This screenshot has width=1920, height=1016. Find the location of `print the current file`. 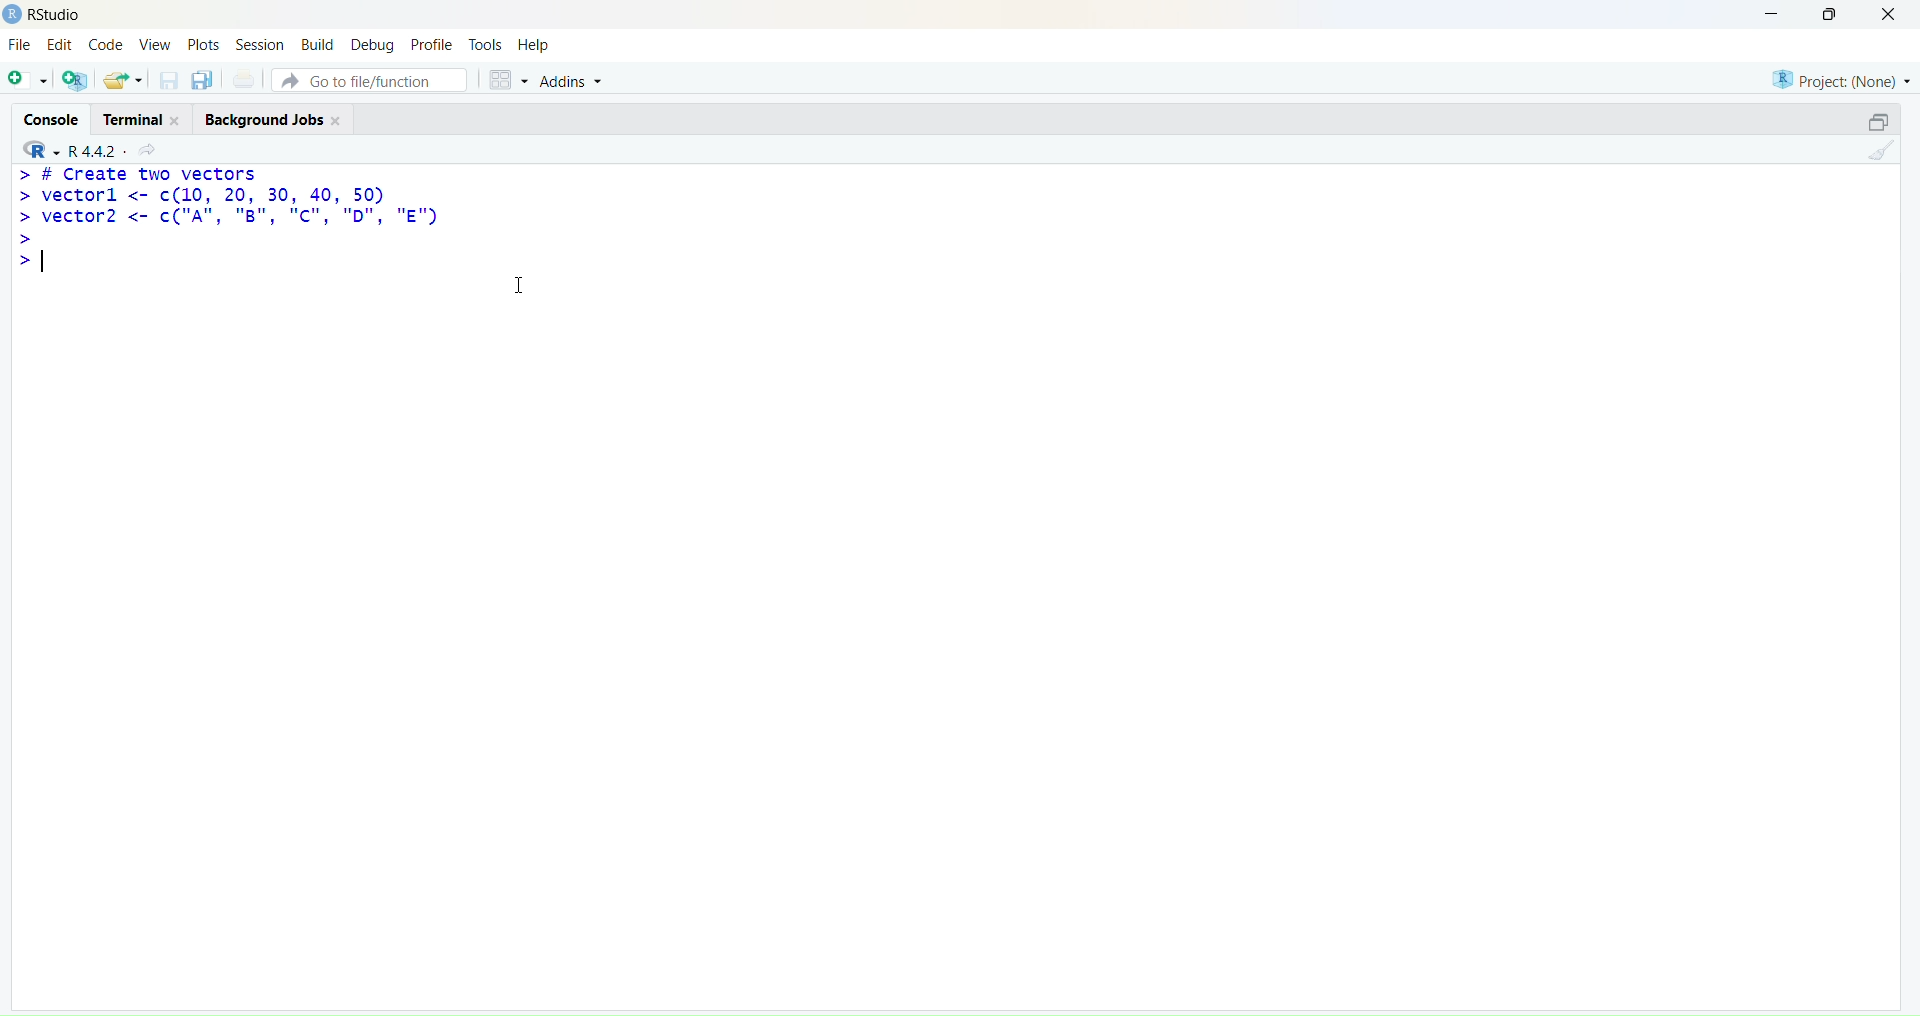

print the current file is located at coordinates (245, 79).